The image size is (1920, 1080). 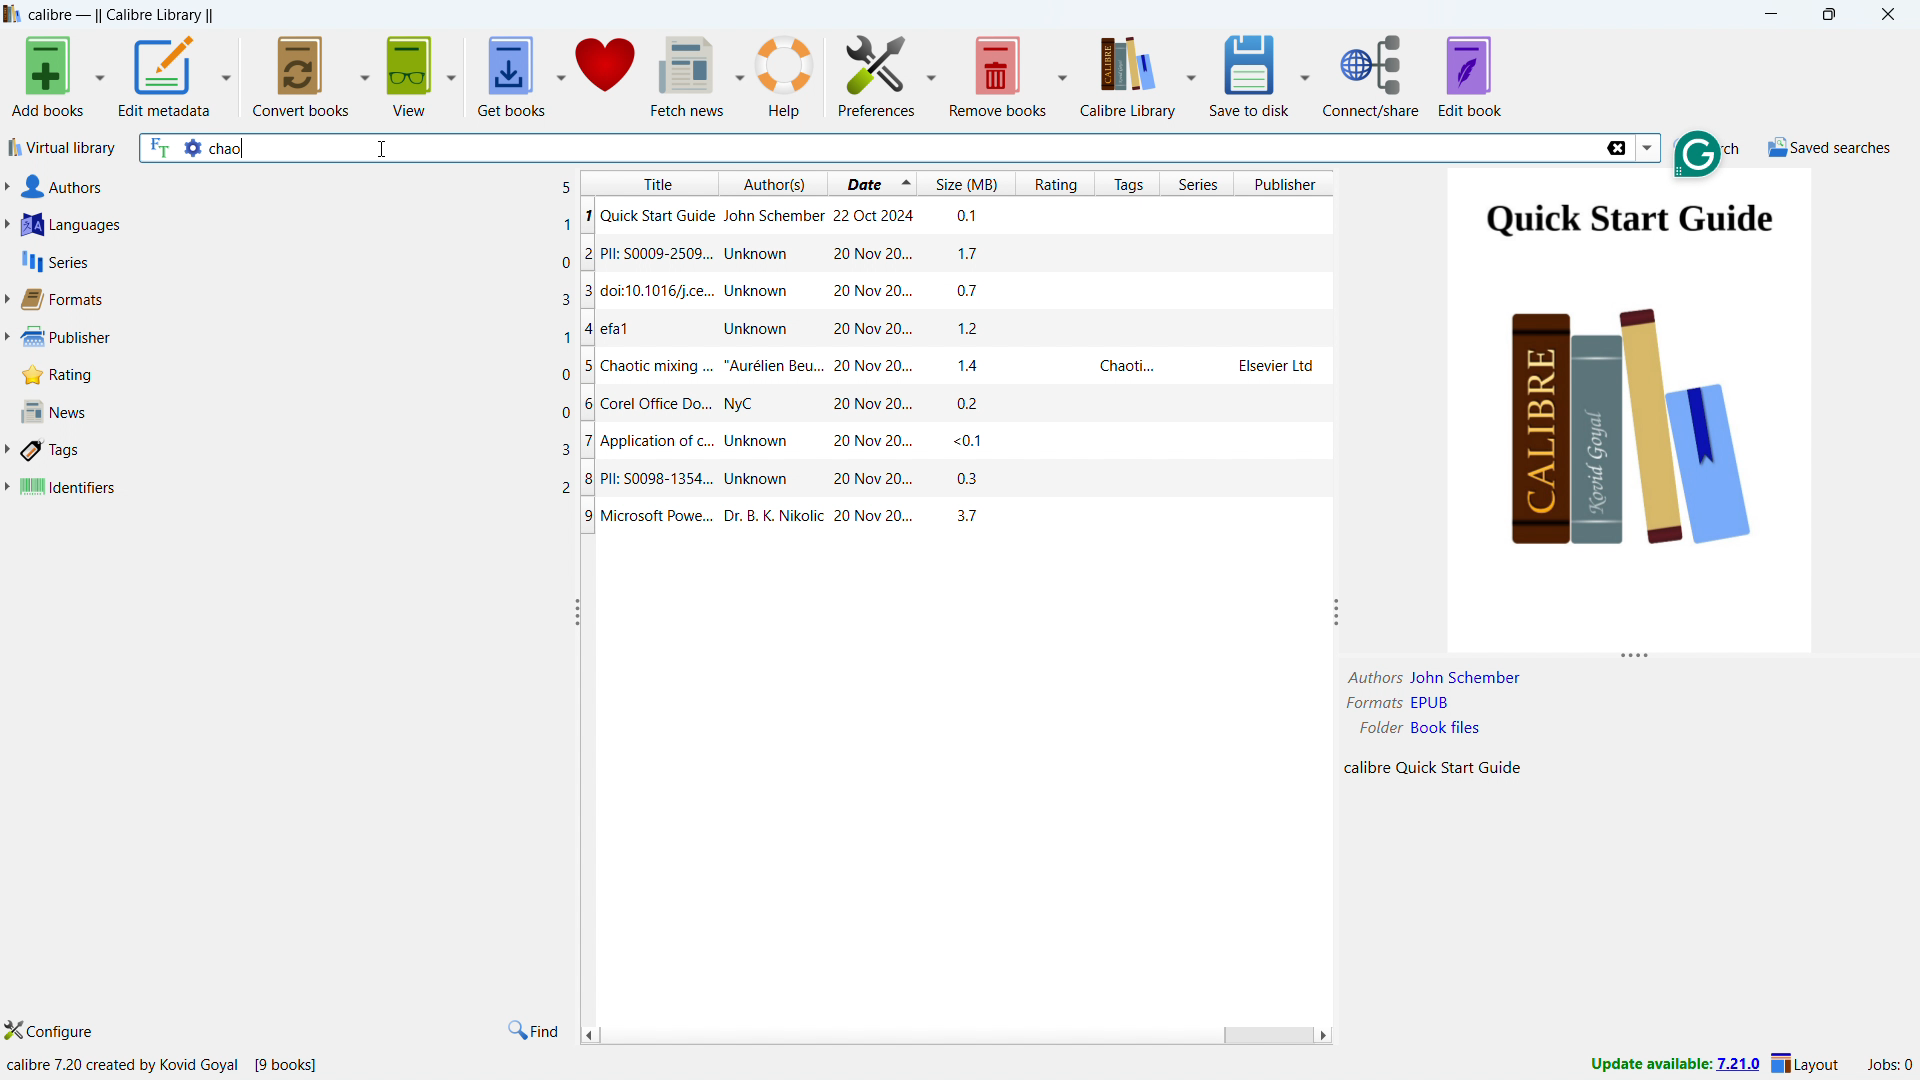 I want to click on Formats, so click(x=1369, y=705).